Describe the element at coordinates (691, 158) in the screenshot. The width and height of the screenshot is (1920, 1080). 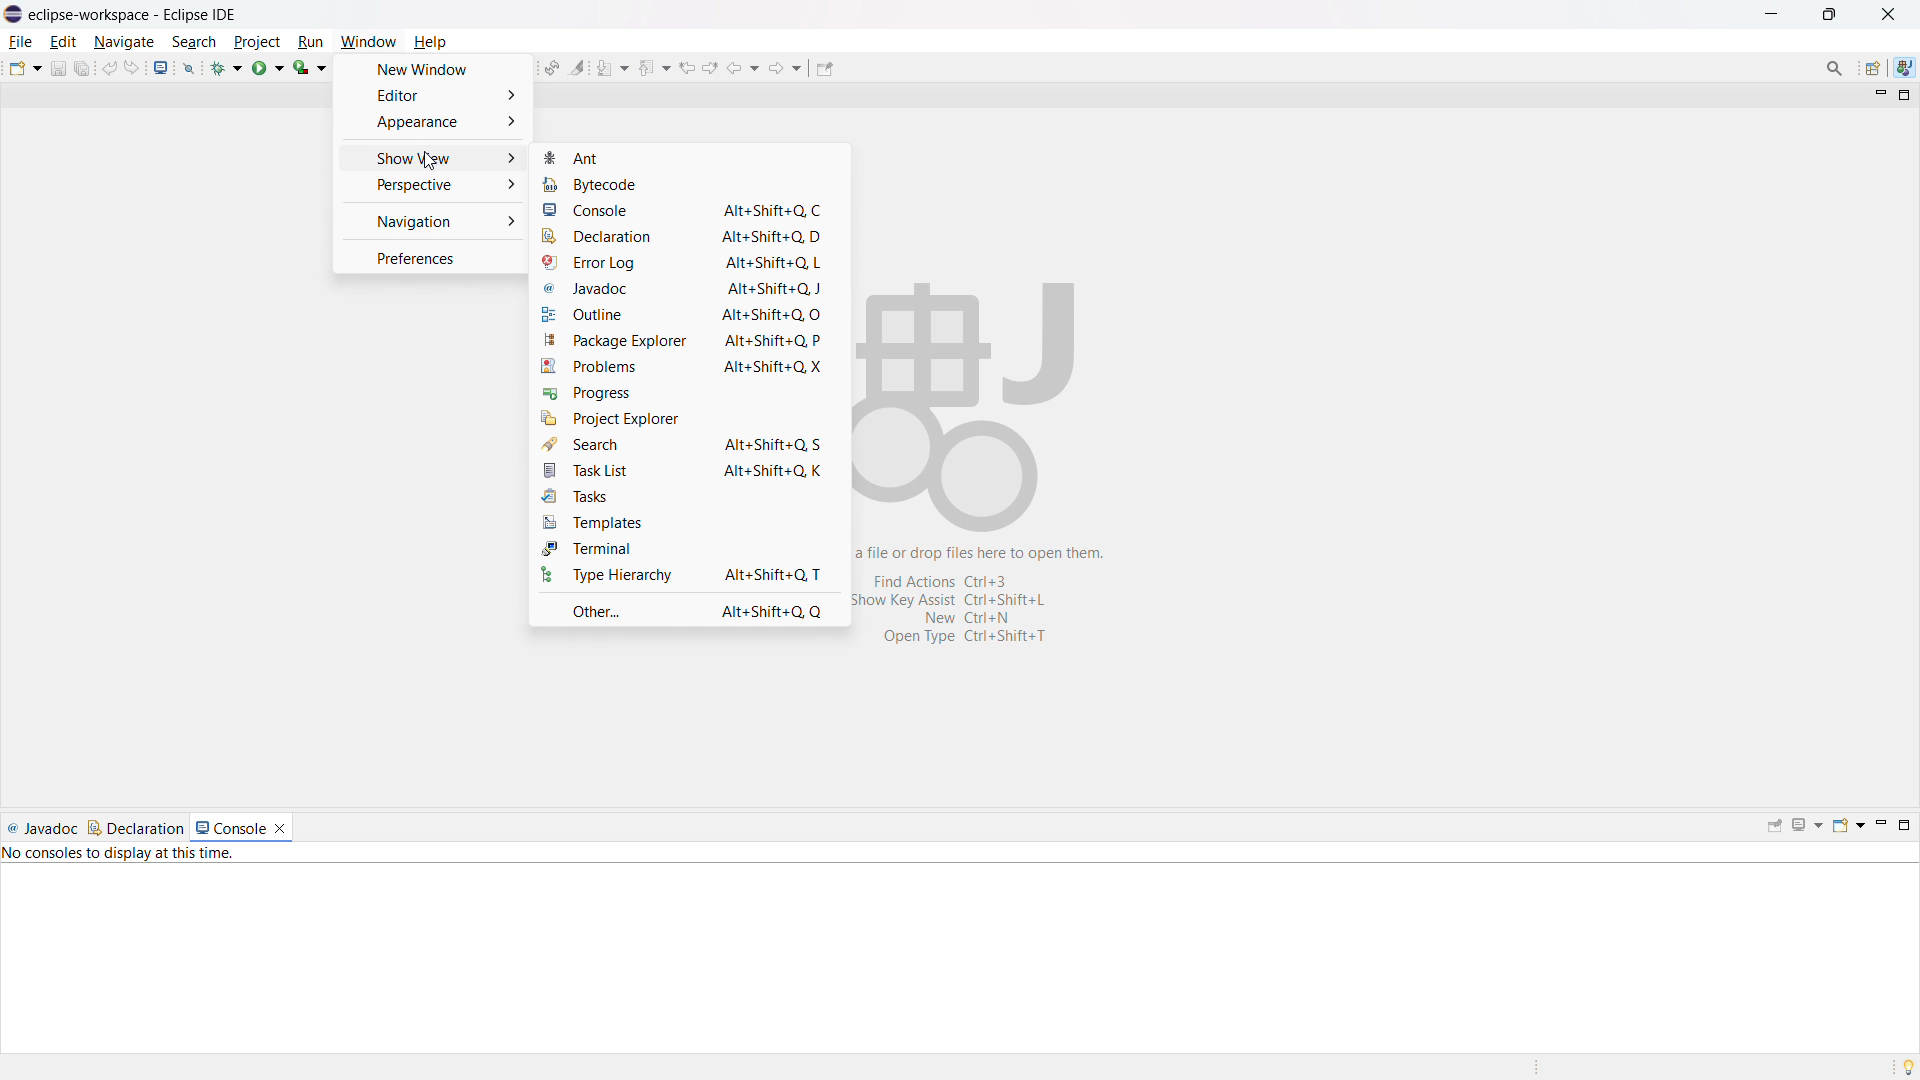
I see `ant` at that location.